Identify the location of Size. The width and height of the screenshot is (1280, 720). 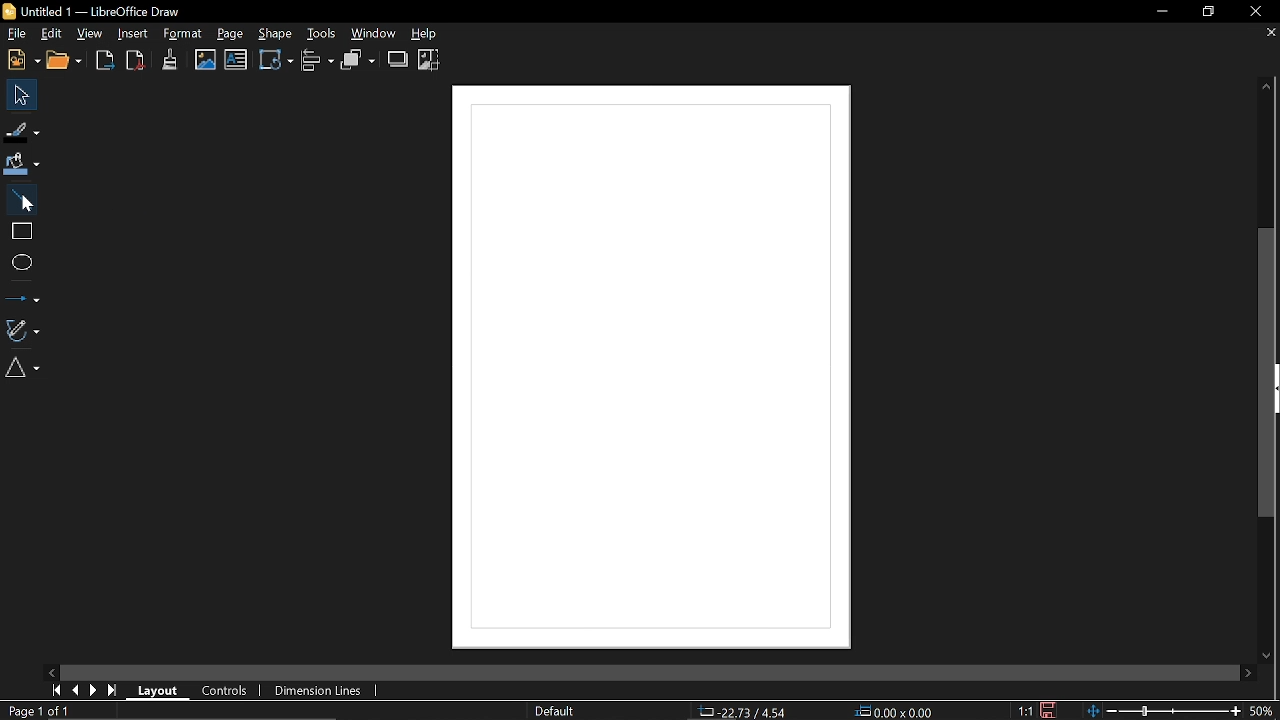
(903, 710).